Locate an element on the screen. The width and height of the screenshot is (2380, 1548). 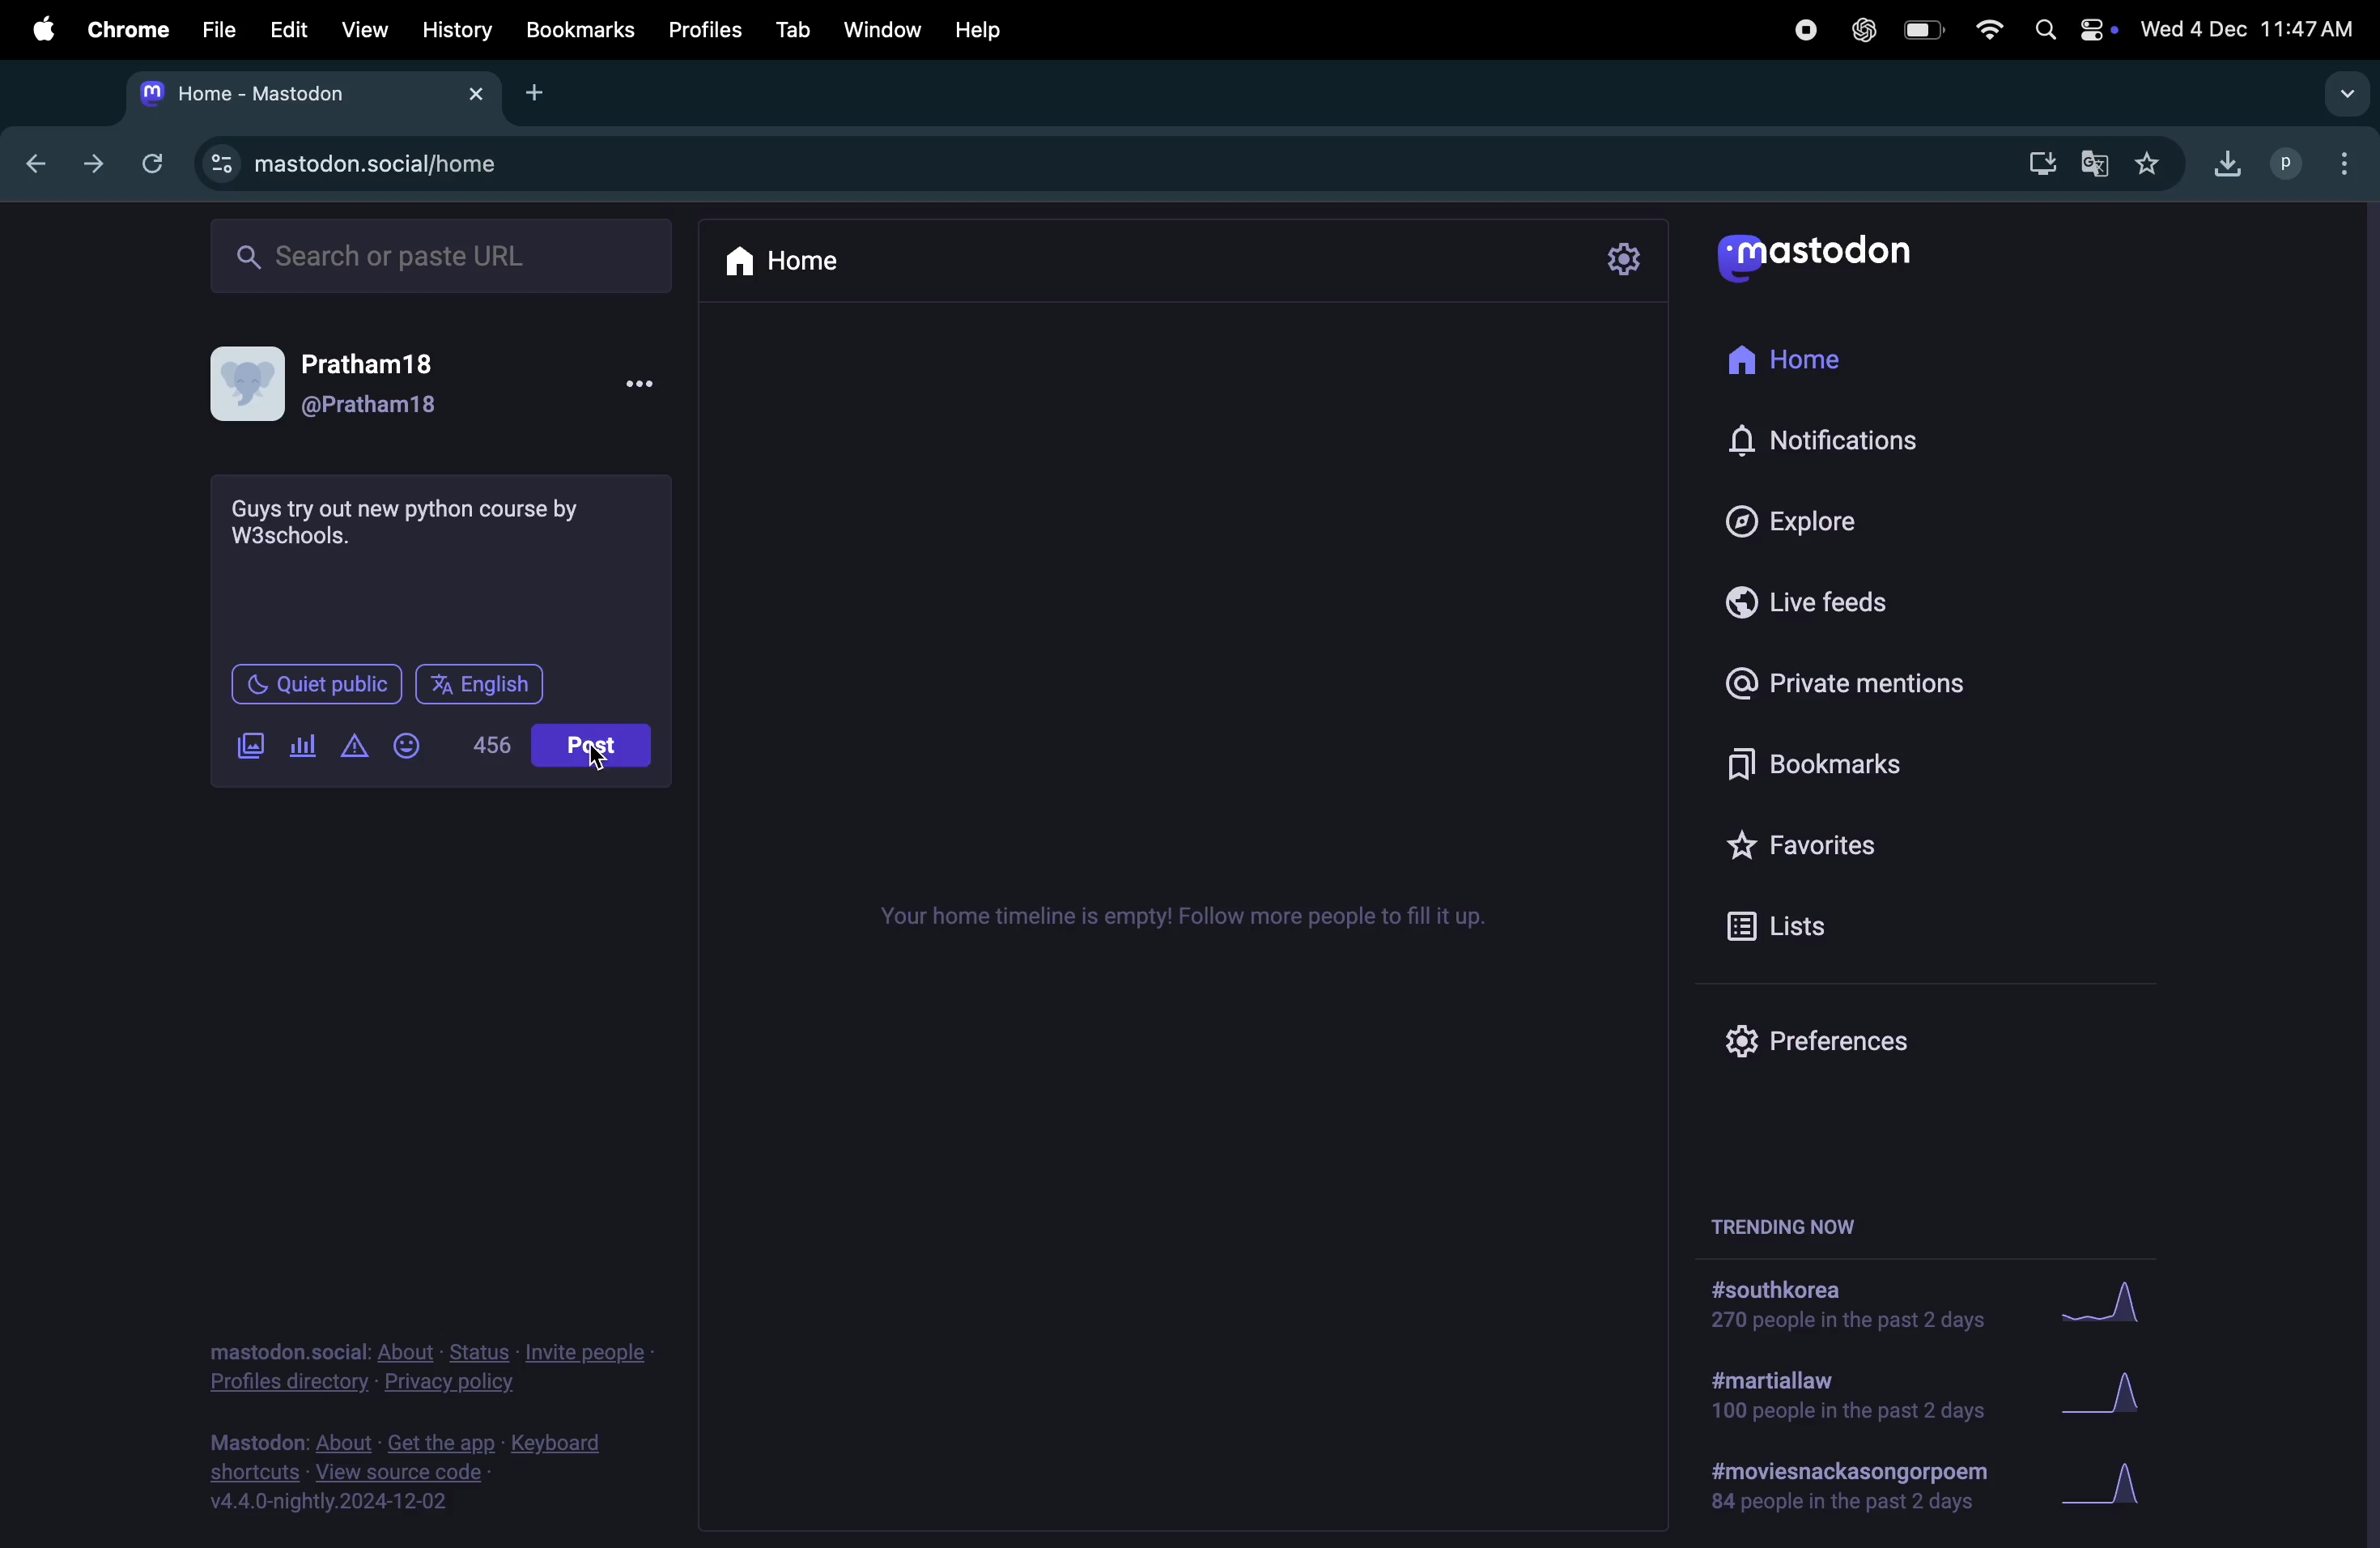
preferences is located at coordinates (1814, 1045).